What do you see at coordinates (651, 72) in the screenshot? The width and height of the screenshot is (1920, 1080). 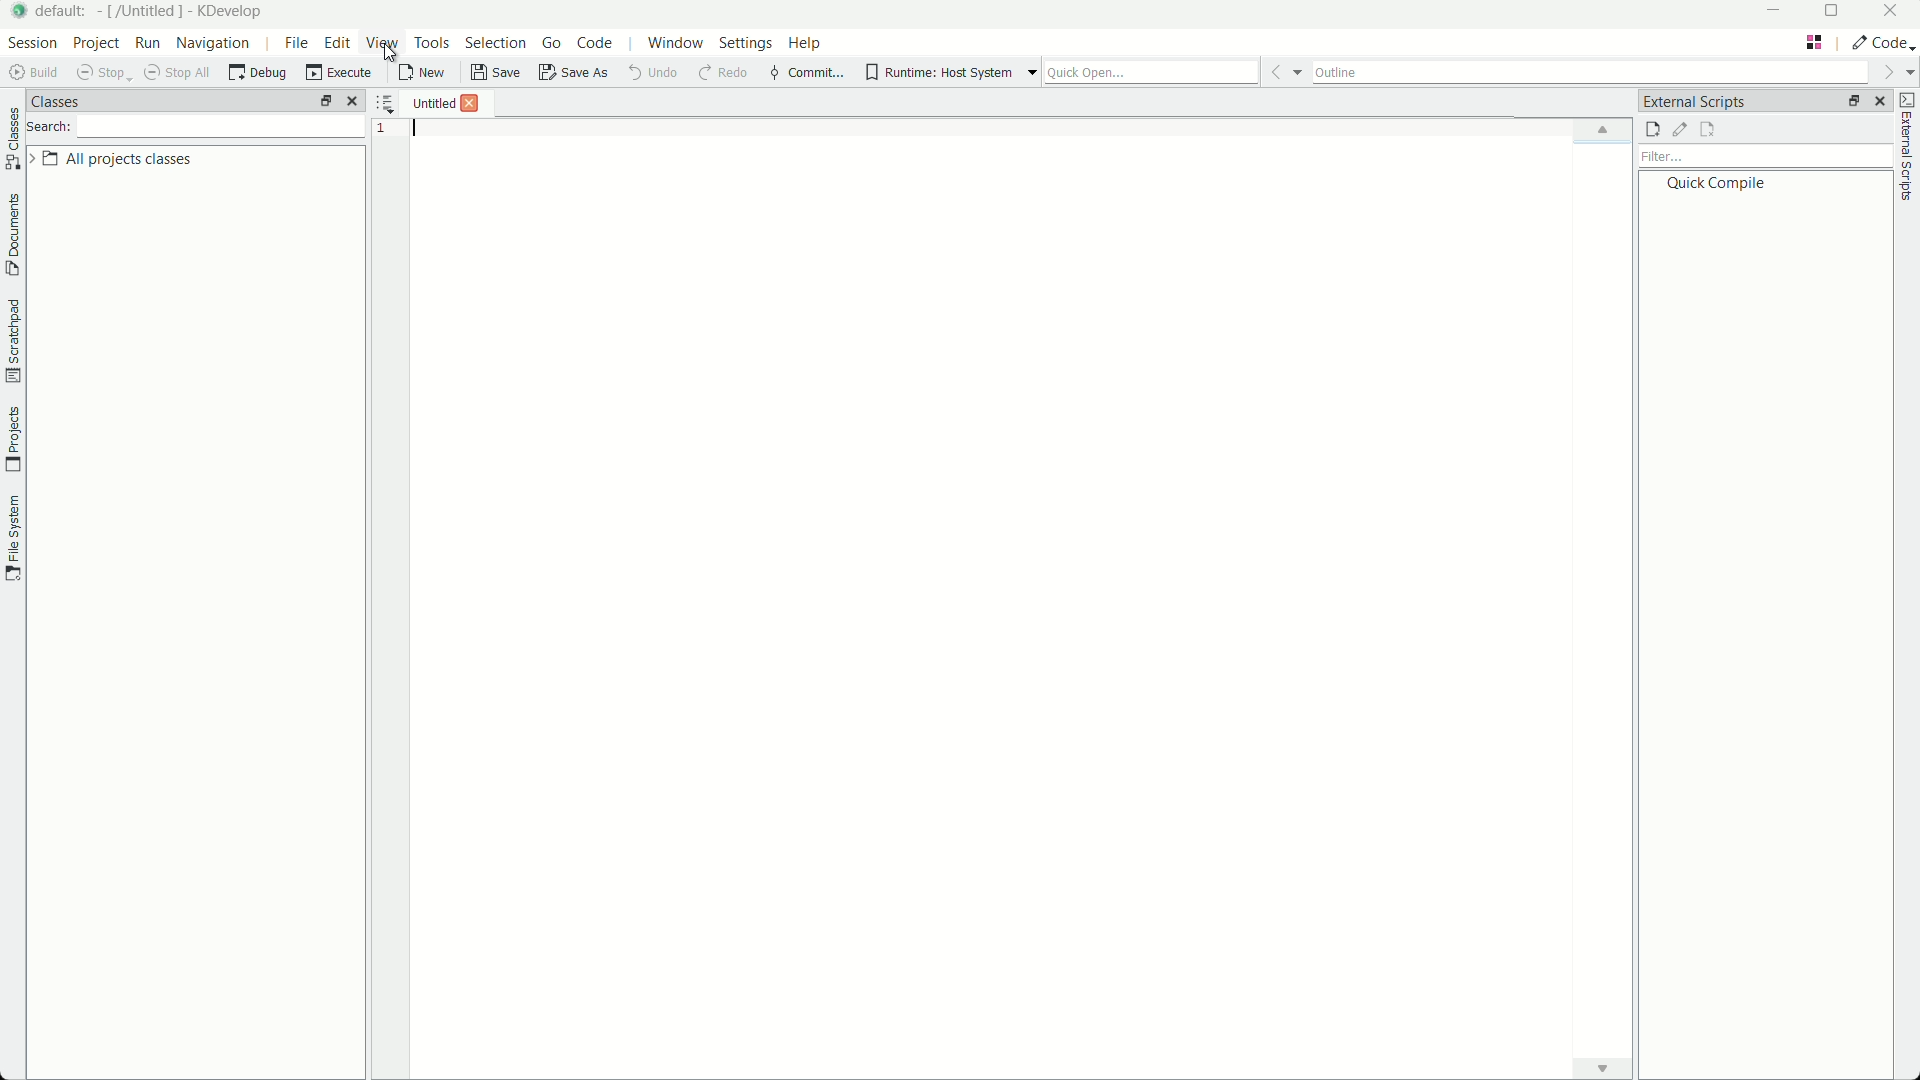 I see `undo` at bounding box center [651, 72].